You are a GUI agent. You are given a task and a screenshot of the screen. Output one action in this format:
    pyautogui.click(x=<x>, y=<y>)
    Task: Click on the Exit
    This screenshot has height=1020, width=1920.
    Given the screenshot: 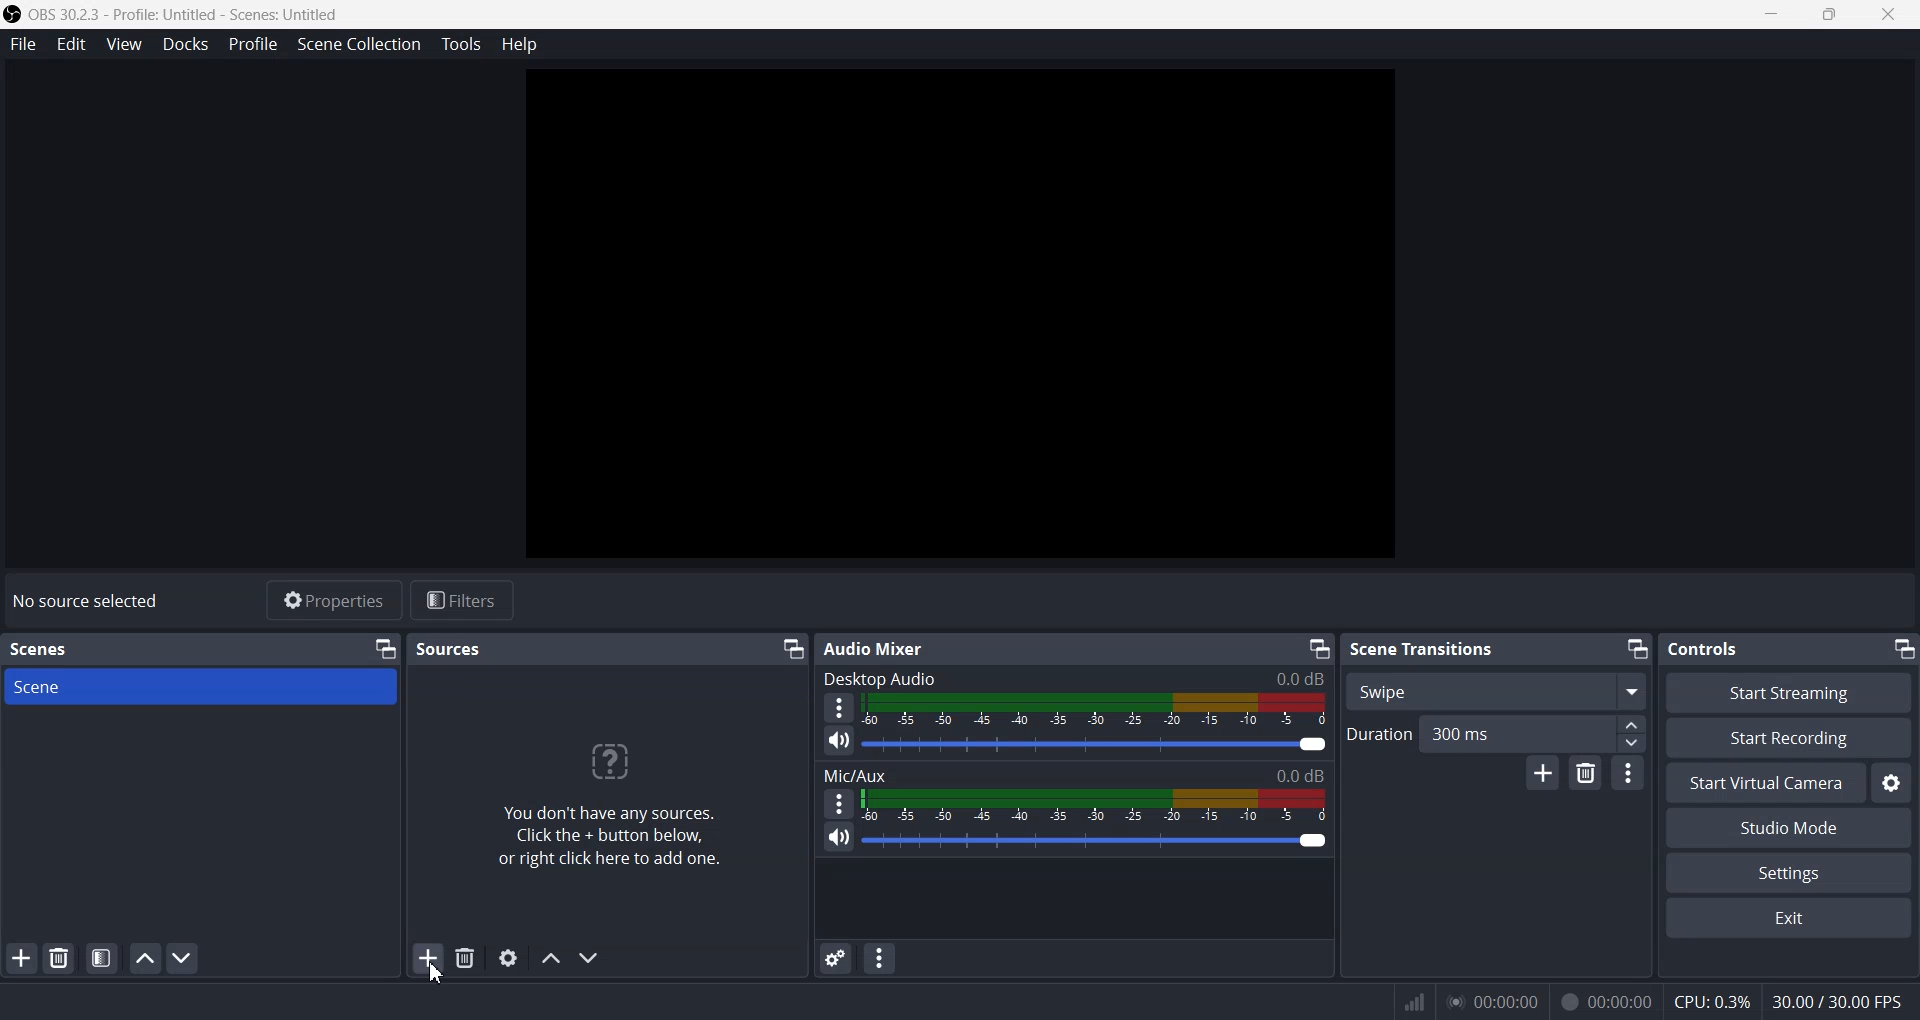 What is the action you would take?
    pyautogui.click(x=1787, y=918)
    